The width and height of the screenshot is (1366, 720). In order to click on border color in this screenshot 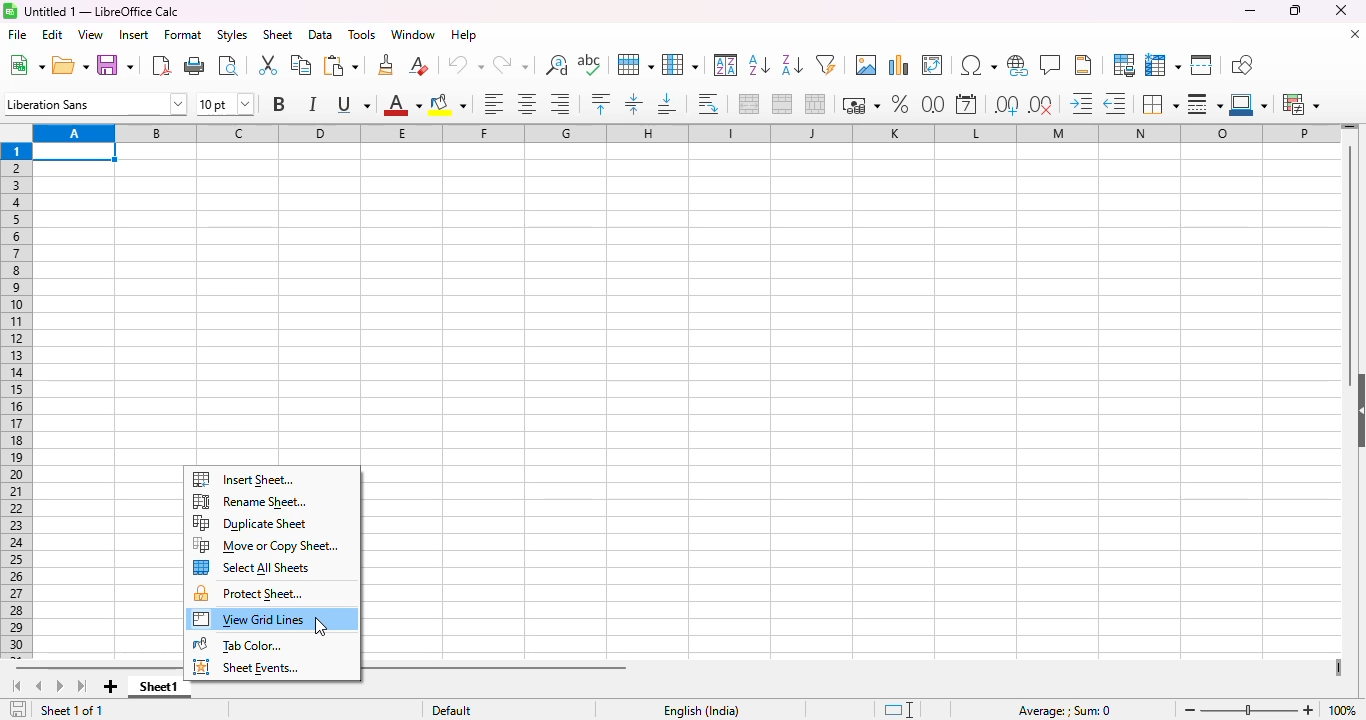, I will do `click(1249, 104)`.